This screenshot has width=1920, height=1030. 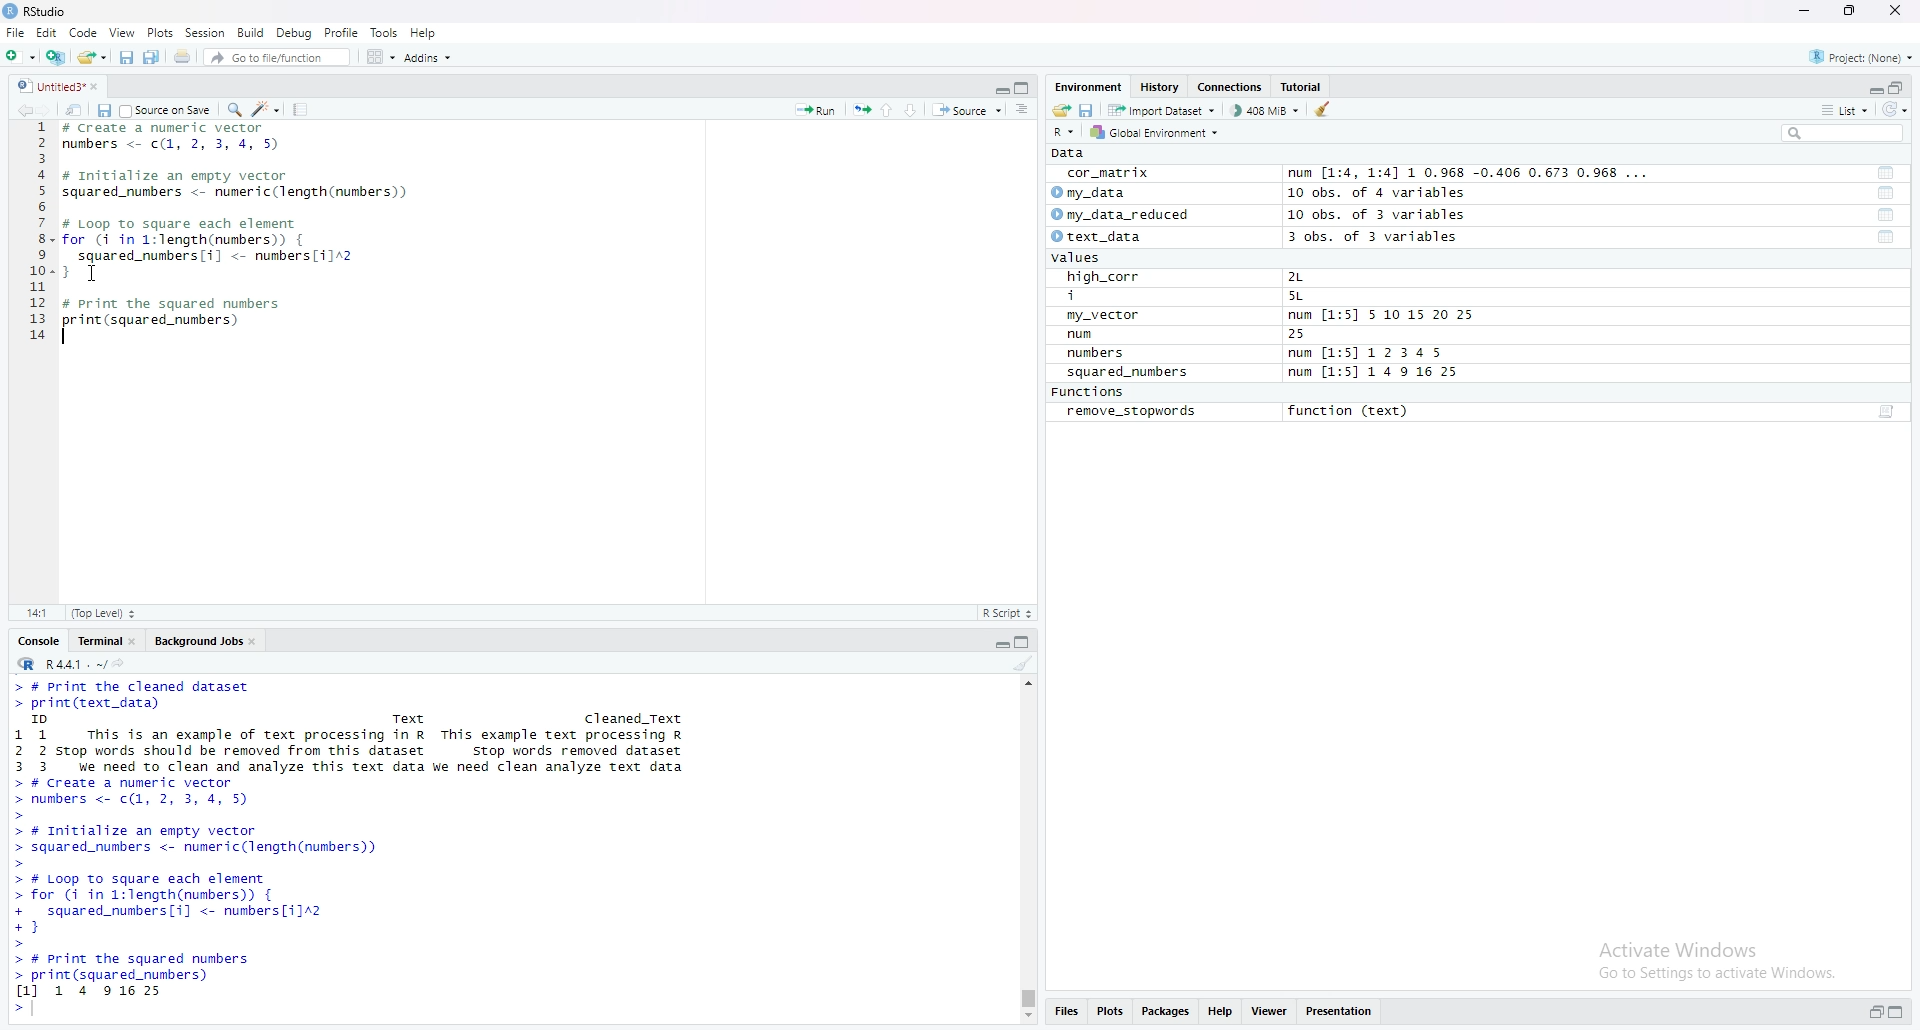 I want to click on R 4.4.1 ~/, so click(x=58, y=662).